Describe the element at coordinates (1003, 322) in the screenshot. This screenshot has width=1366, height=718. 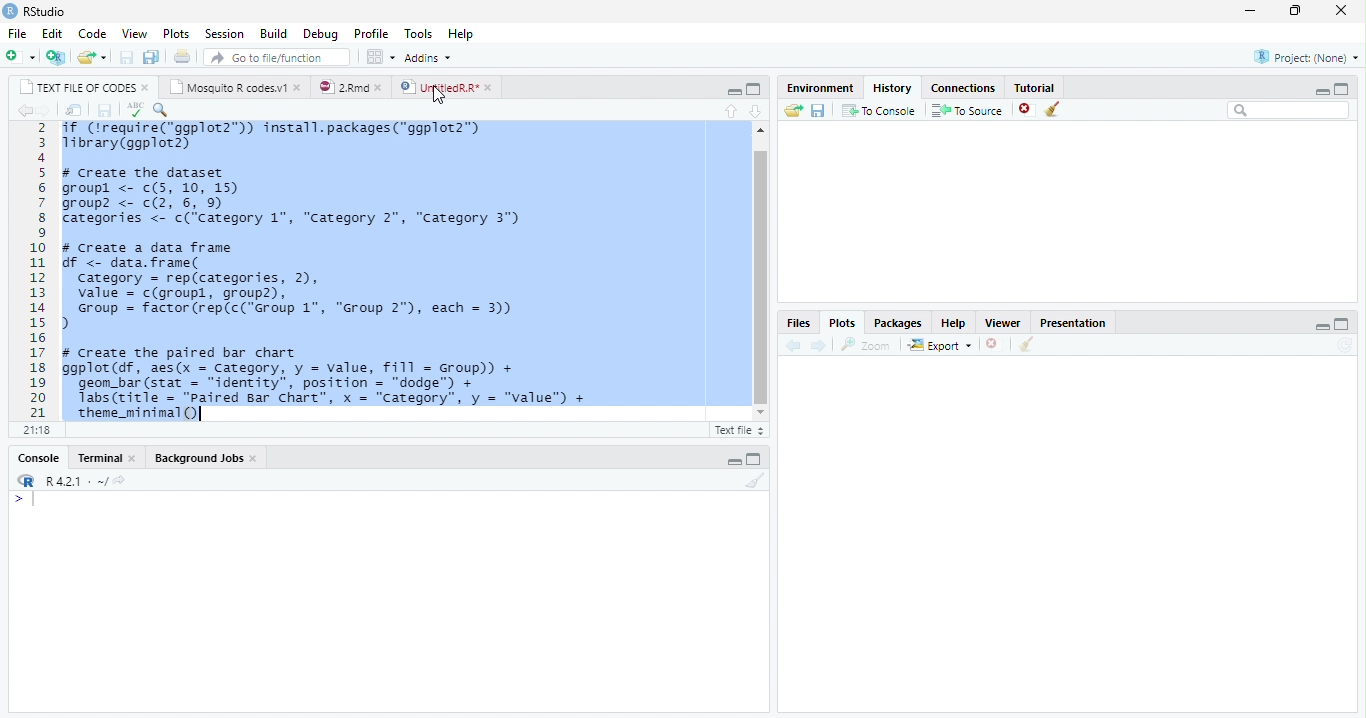
I see `viewer` at that location.